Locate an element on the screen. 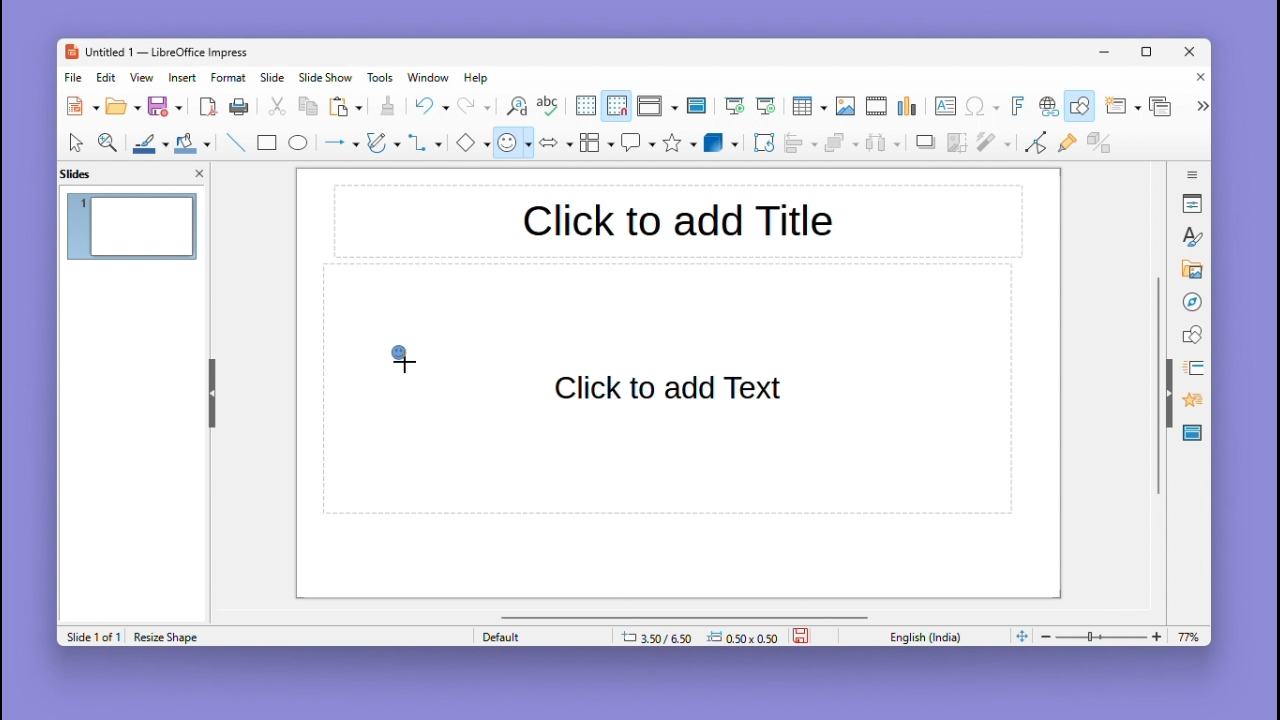 This screenshot has height=720, width=1280. Insert is located at coordinates (185, 77).